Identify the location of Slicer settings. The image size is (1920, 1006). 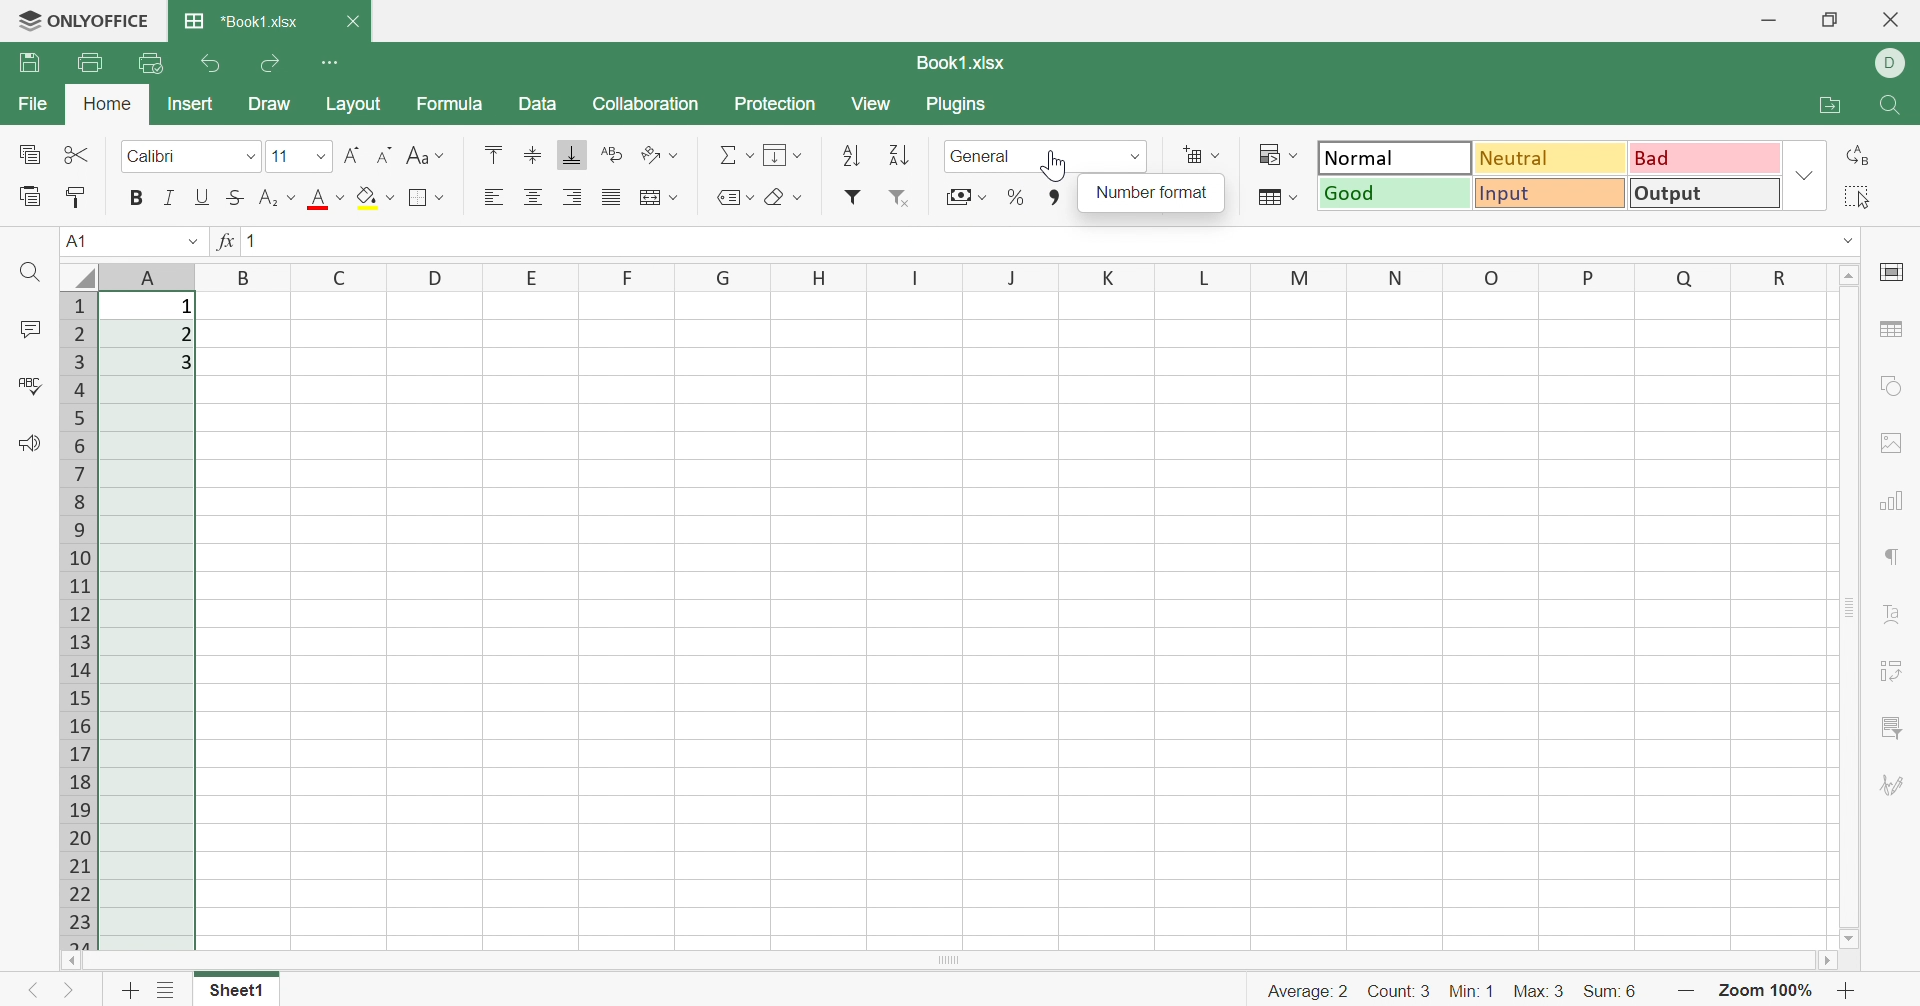
(1896, 727).